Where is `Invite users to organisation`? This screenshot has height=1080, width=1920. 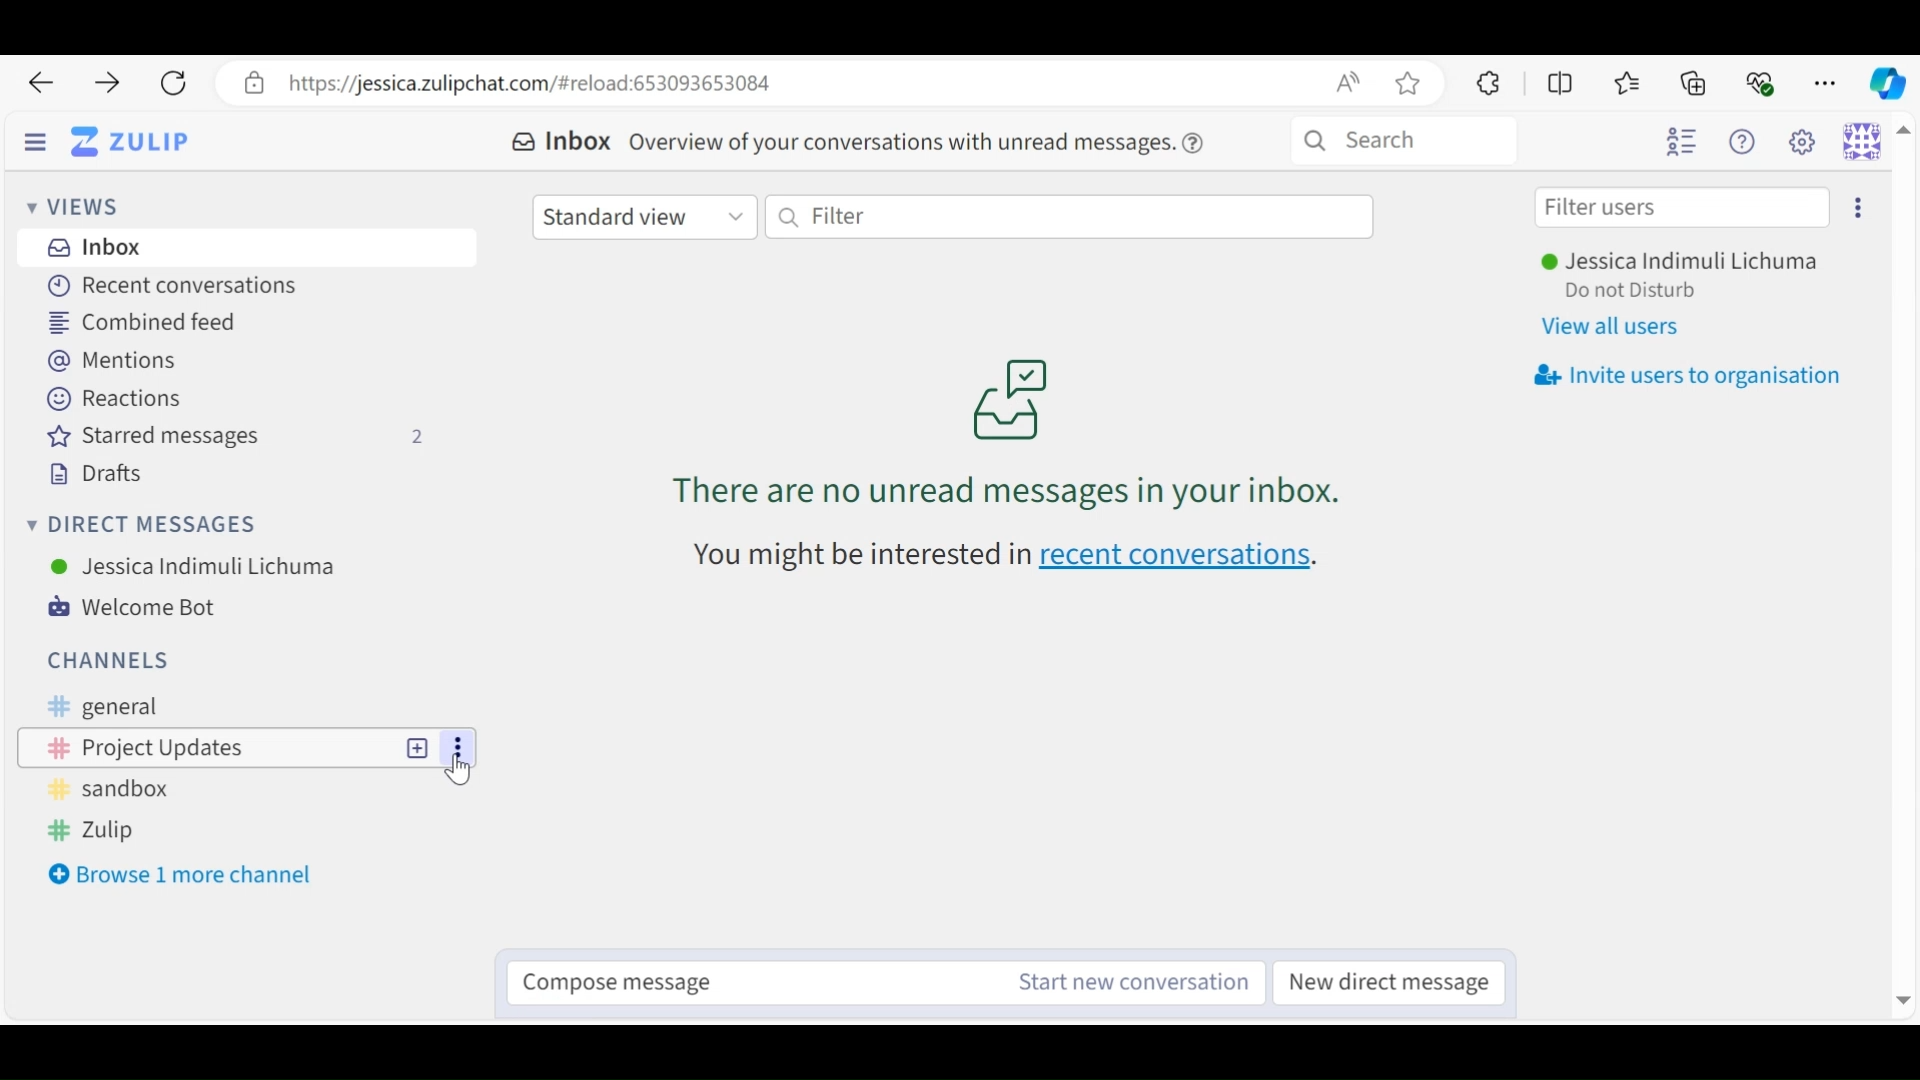 Invite users to organisation is located at coordinates (1687, 376).